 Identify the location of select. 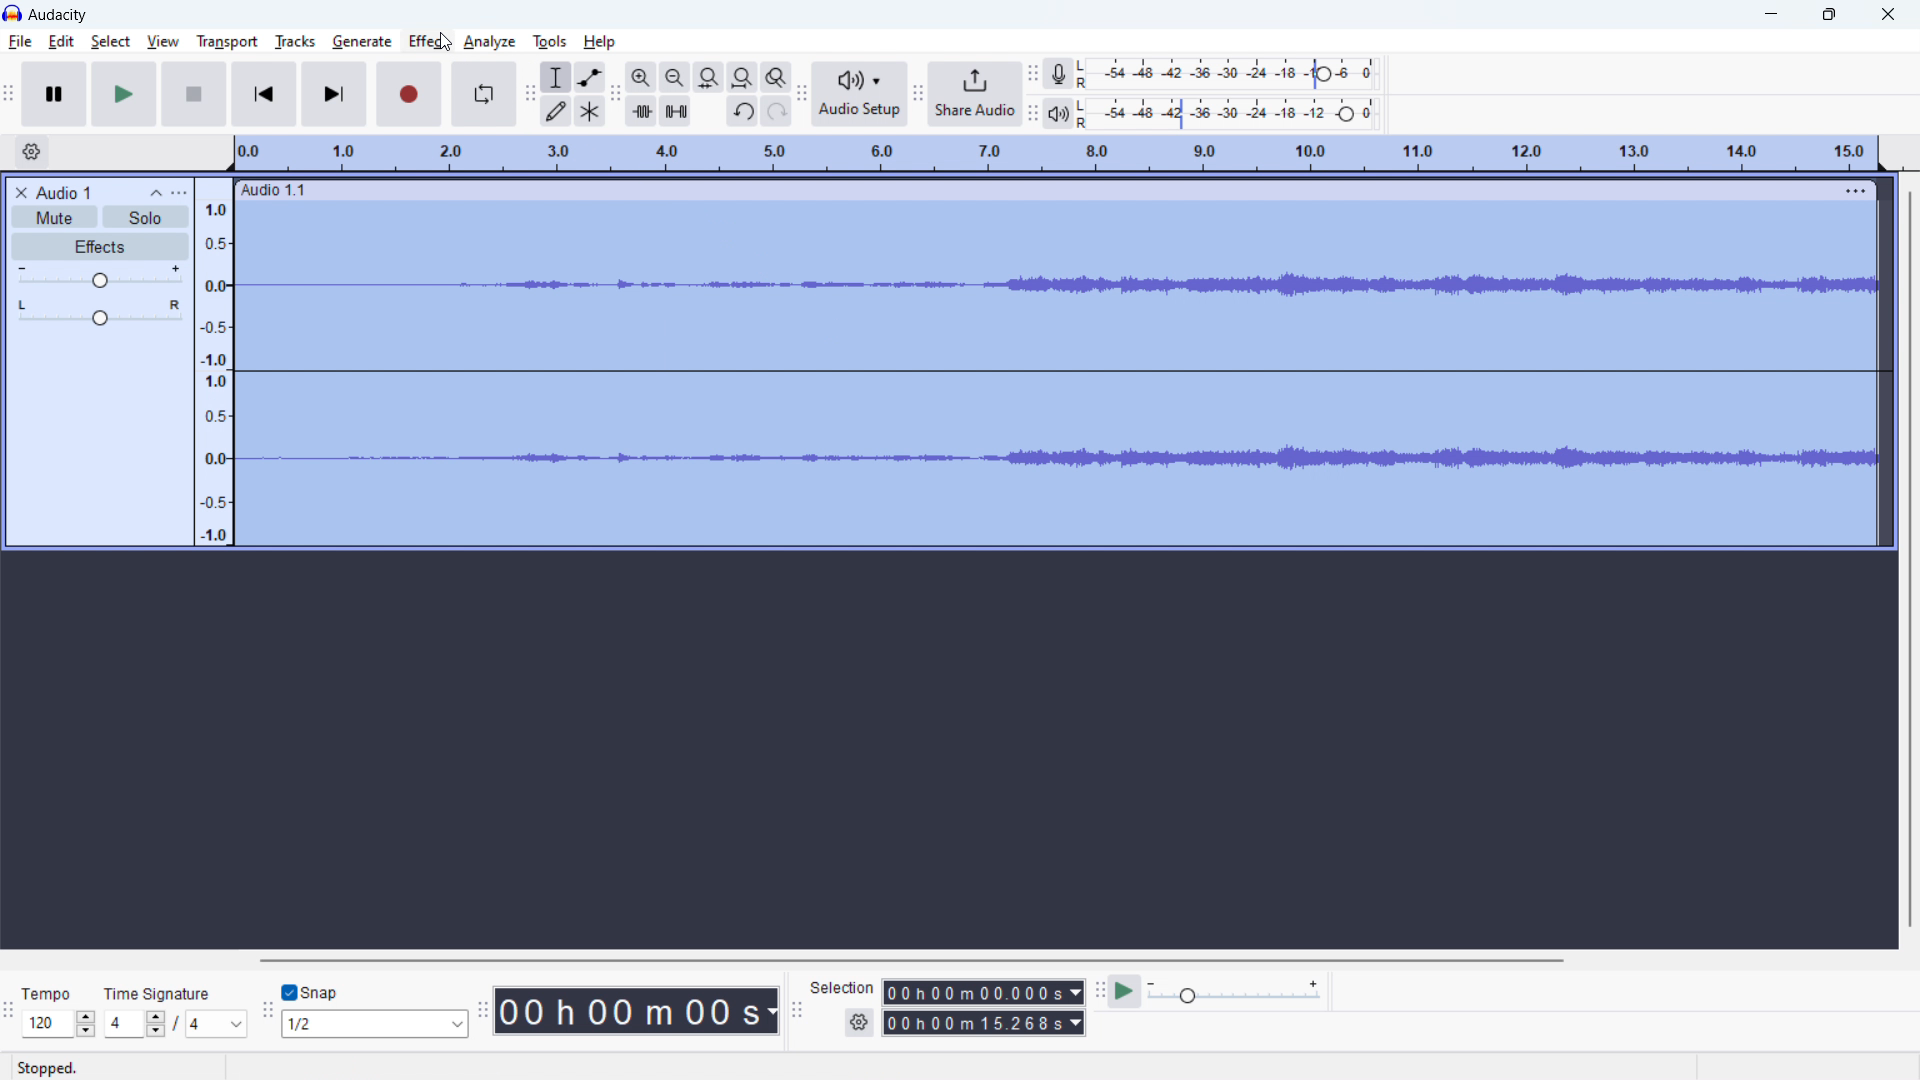
(110, 42).